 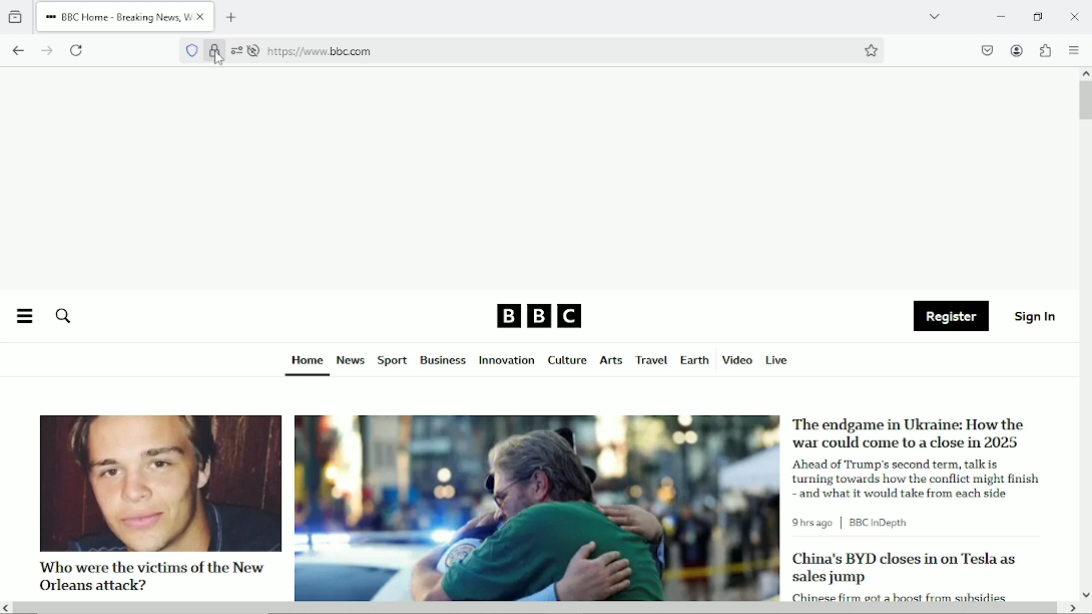 What do you see at coordinates (986, 50) in the screenshot?
I see `save to pocket` at bounding box center [986, 50].